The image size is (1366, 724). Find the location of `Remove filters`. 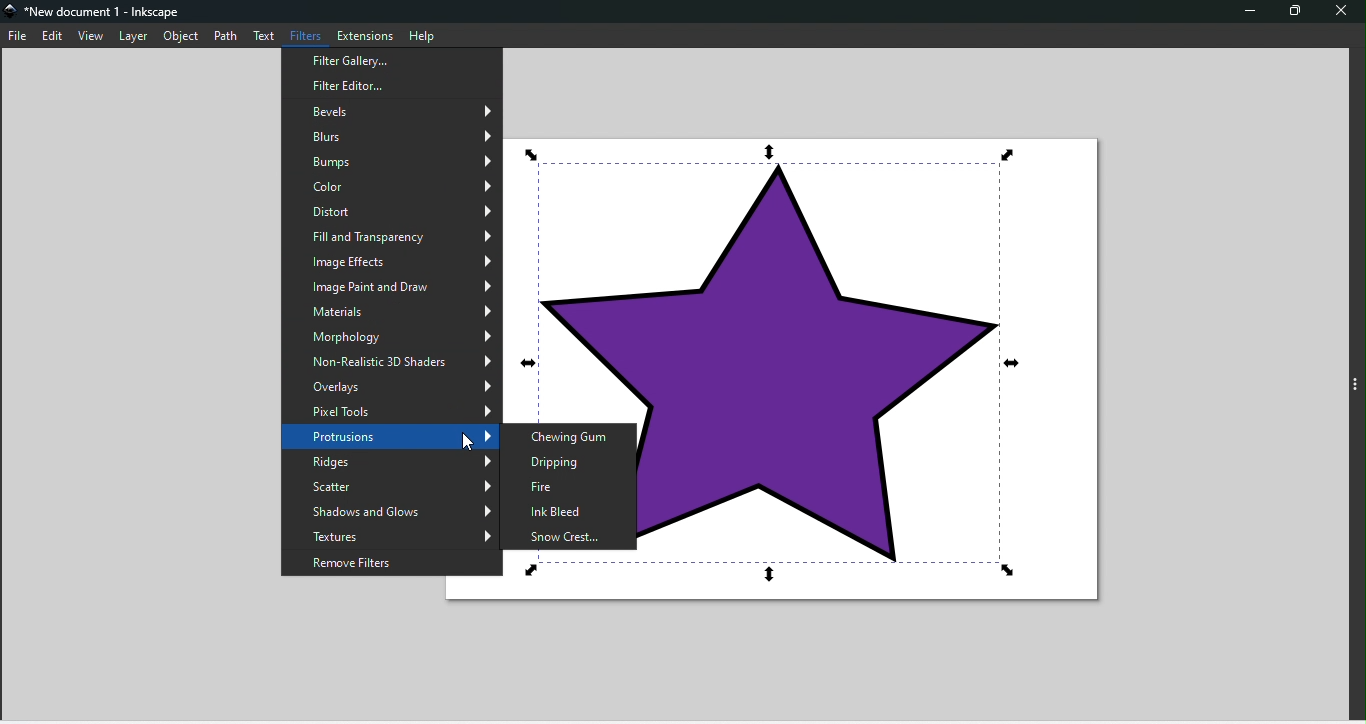

Remove filters is located at coordinates (390, 563).